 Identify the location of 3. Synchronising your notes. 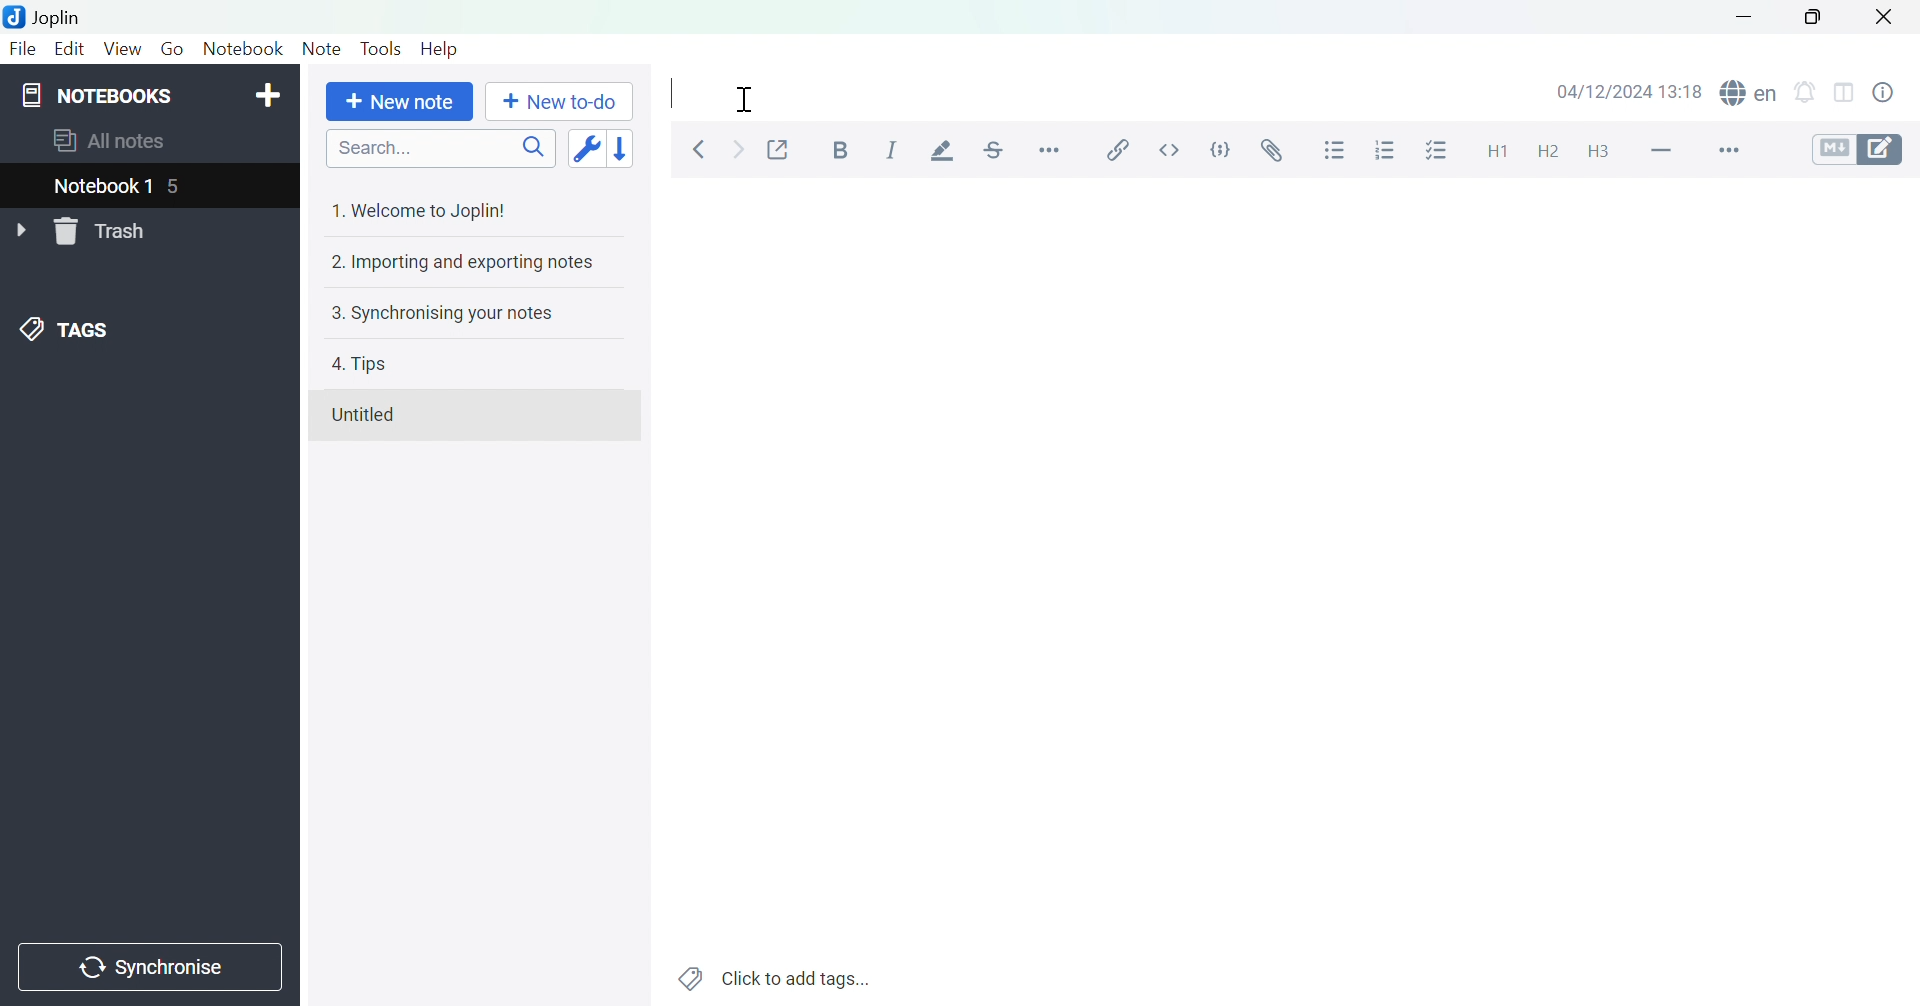
(448, 313).